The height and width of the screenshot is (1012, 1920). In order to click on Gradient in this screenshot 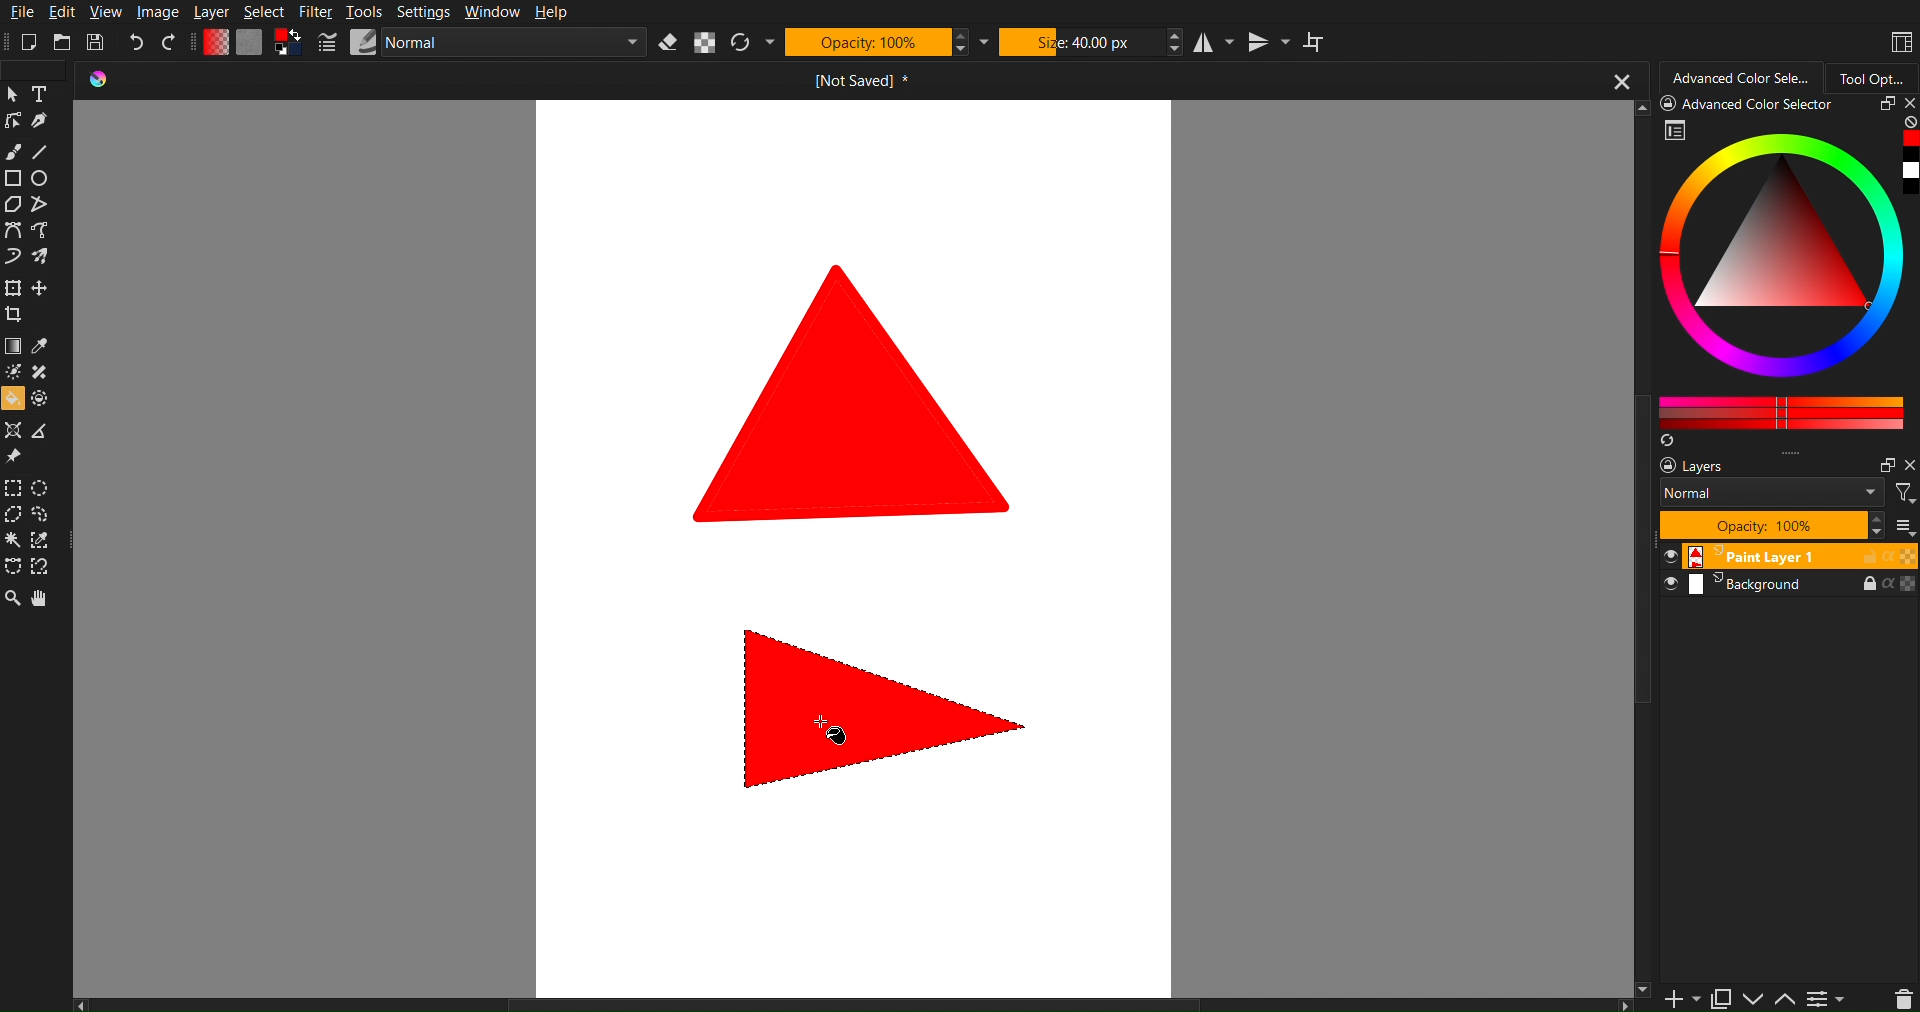, I will do `click(12, 348)`.